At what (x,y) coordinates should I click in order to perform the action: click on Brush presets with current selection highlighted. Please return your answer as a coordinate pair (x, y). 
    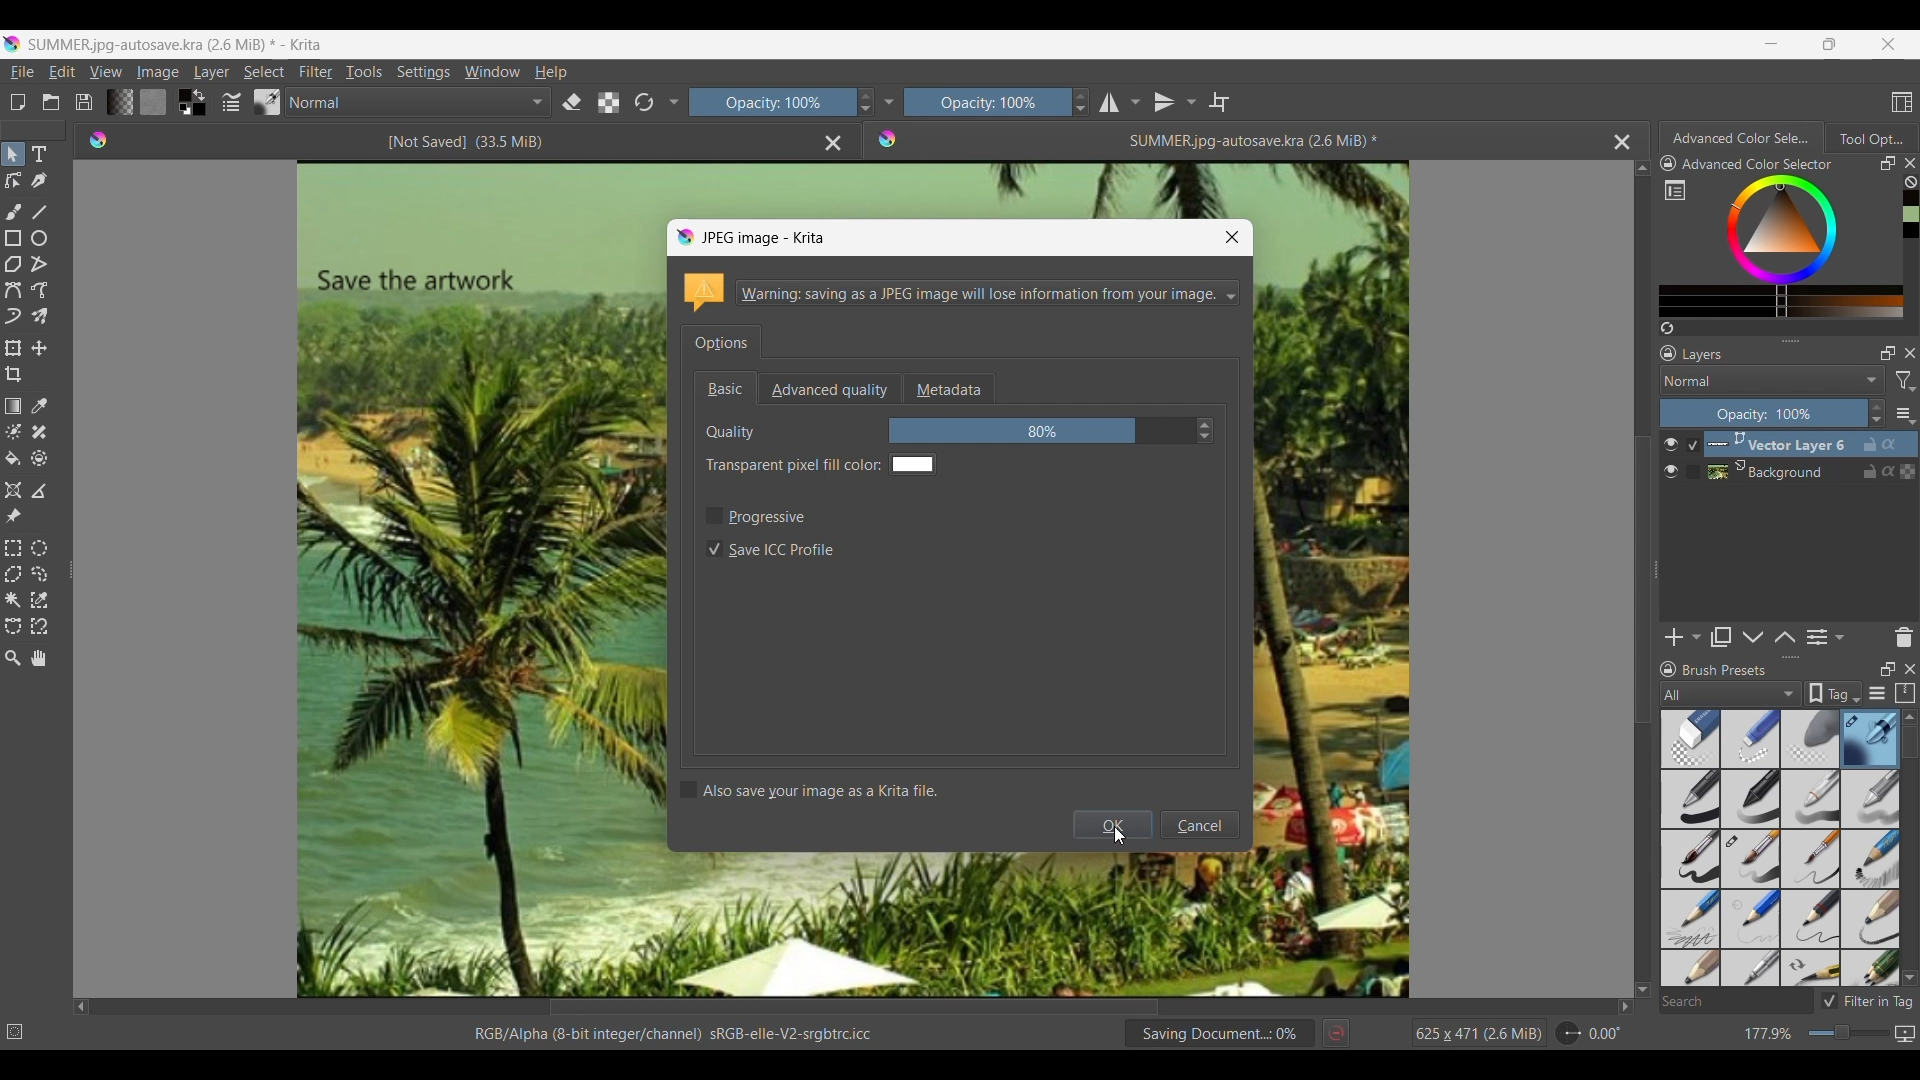
    Looking at the image, I should click on (1780, 849).